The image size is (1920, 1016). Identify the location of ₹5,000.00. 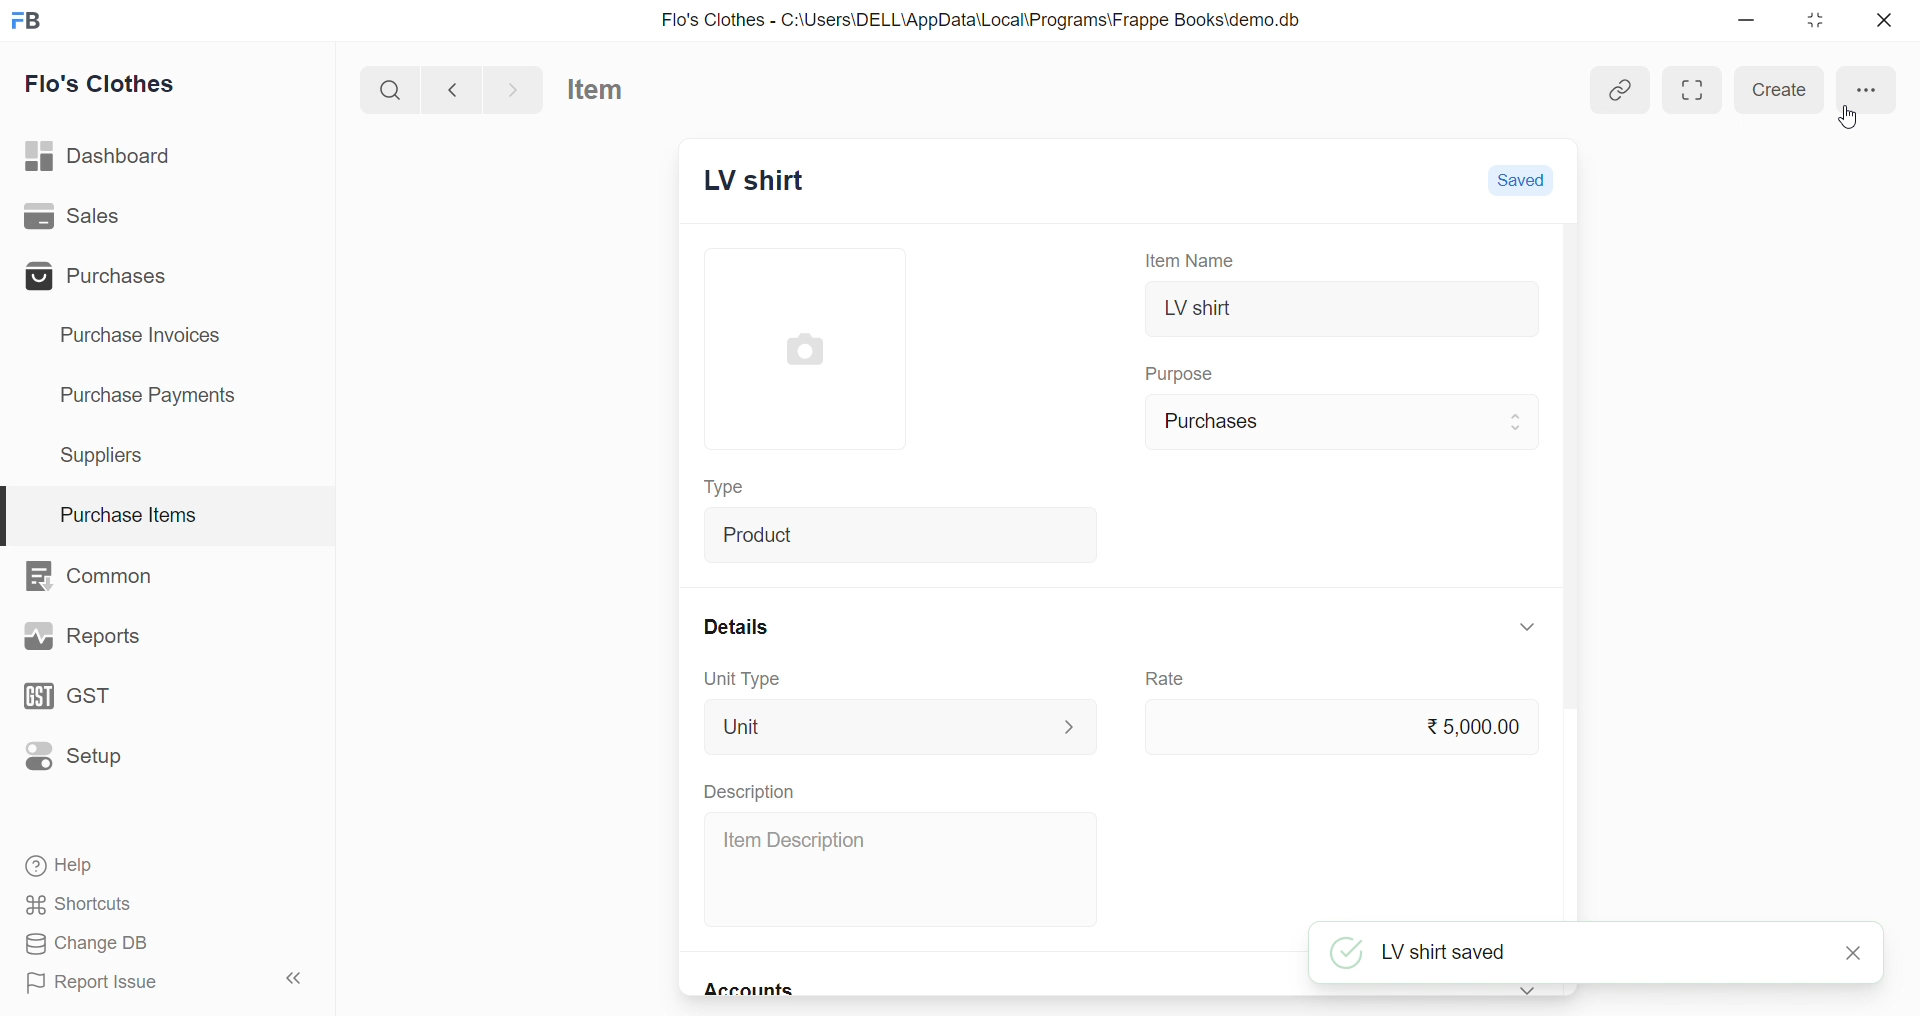
(1337, 726).